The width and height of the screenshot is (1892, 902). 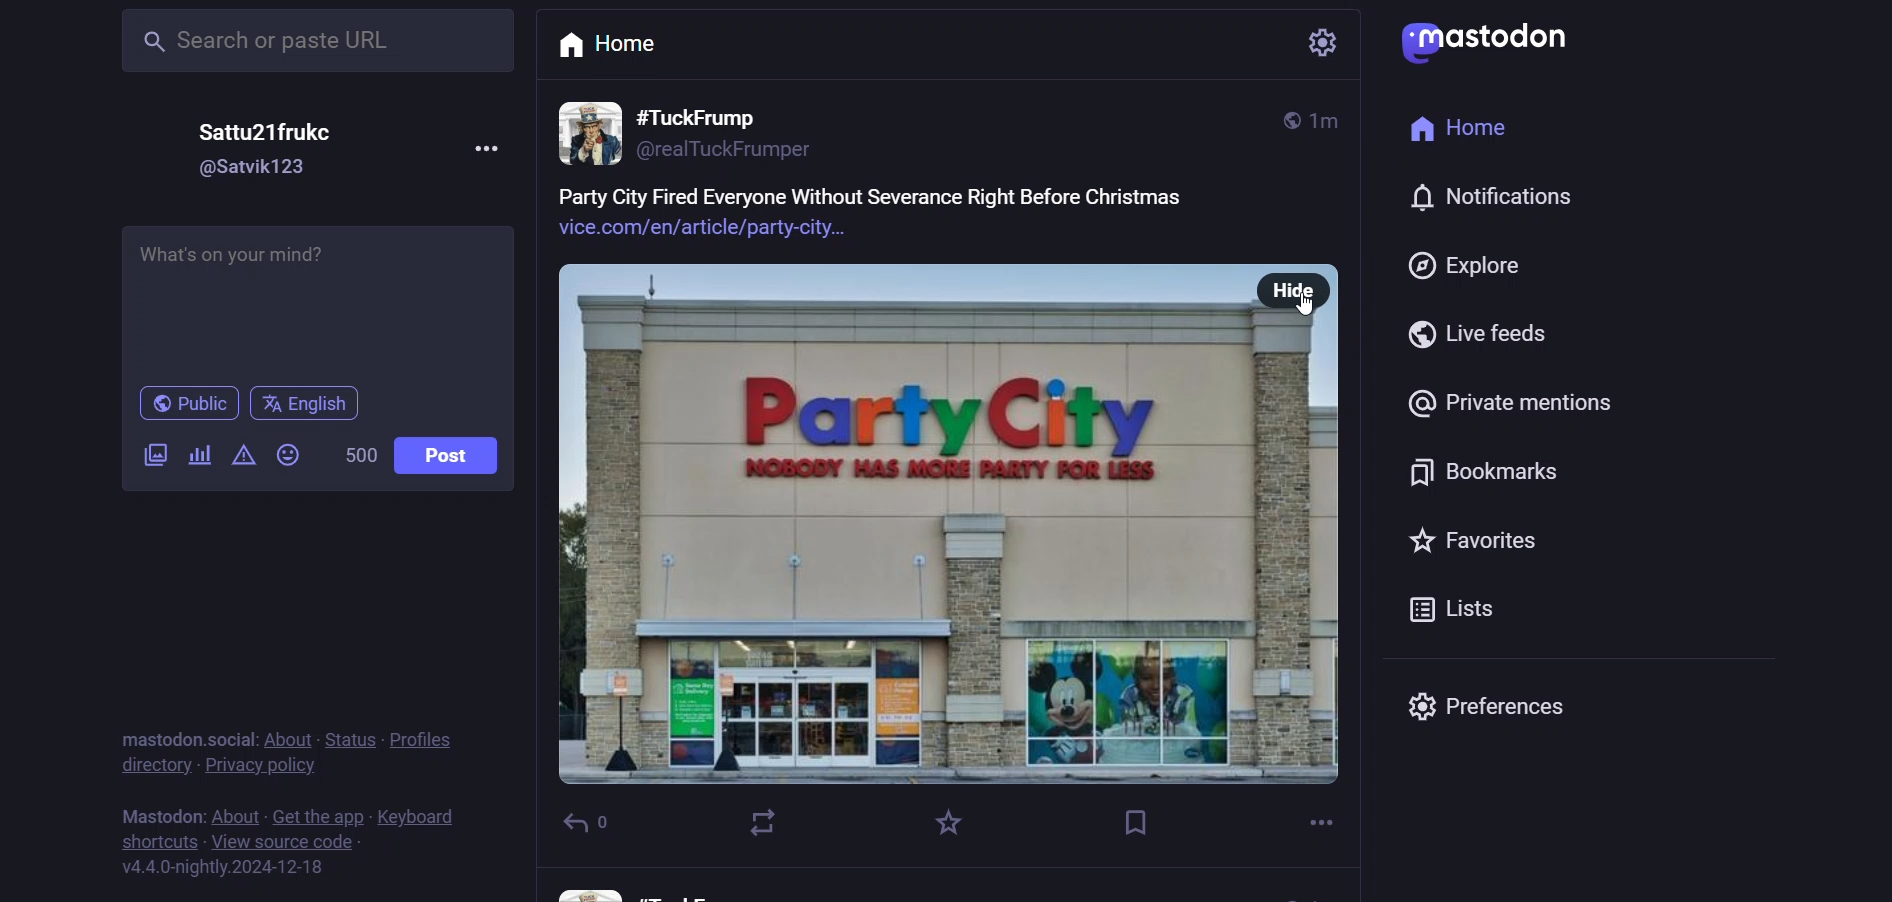 What do you see at coordinates (1511, 205) in the screenshot?
I see `notification` at bounding box center [1511, 205].